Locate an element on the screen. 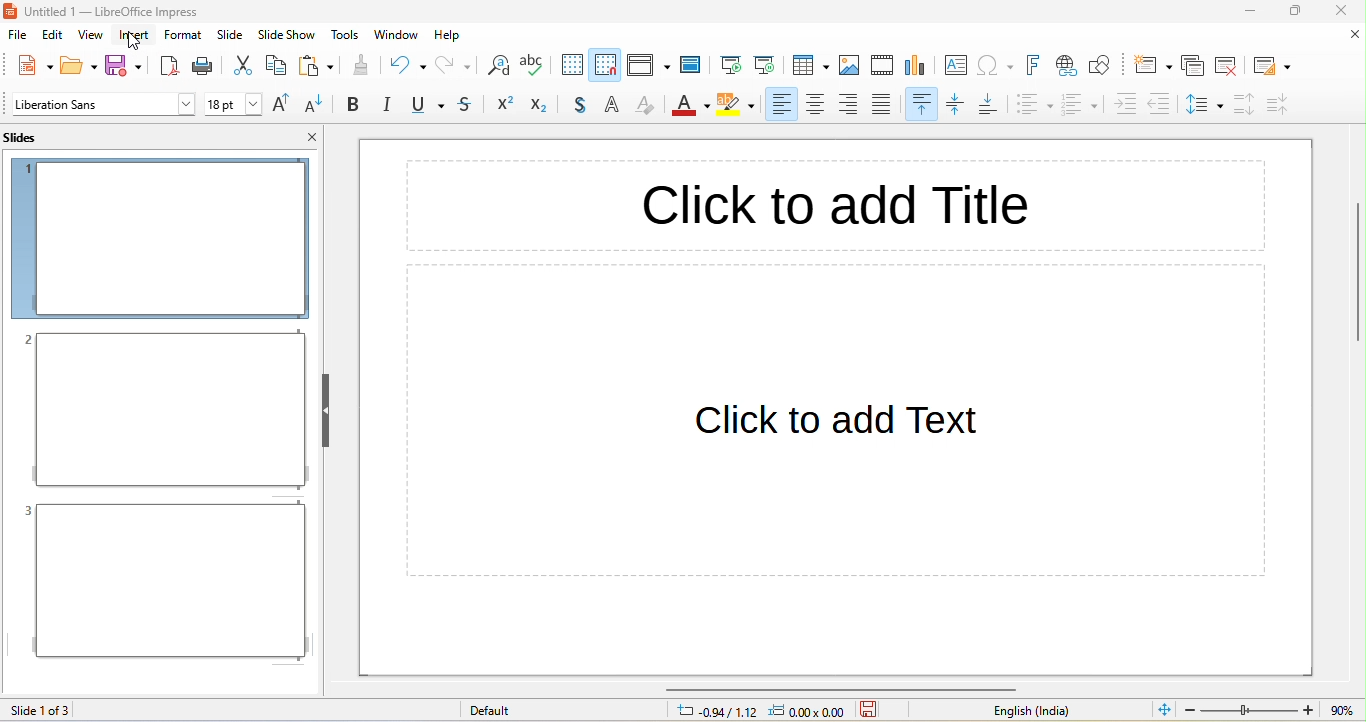 Image resolution: width=1366 pixels, height=722 pixels. zoom is located at coordinates (1251, 710).